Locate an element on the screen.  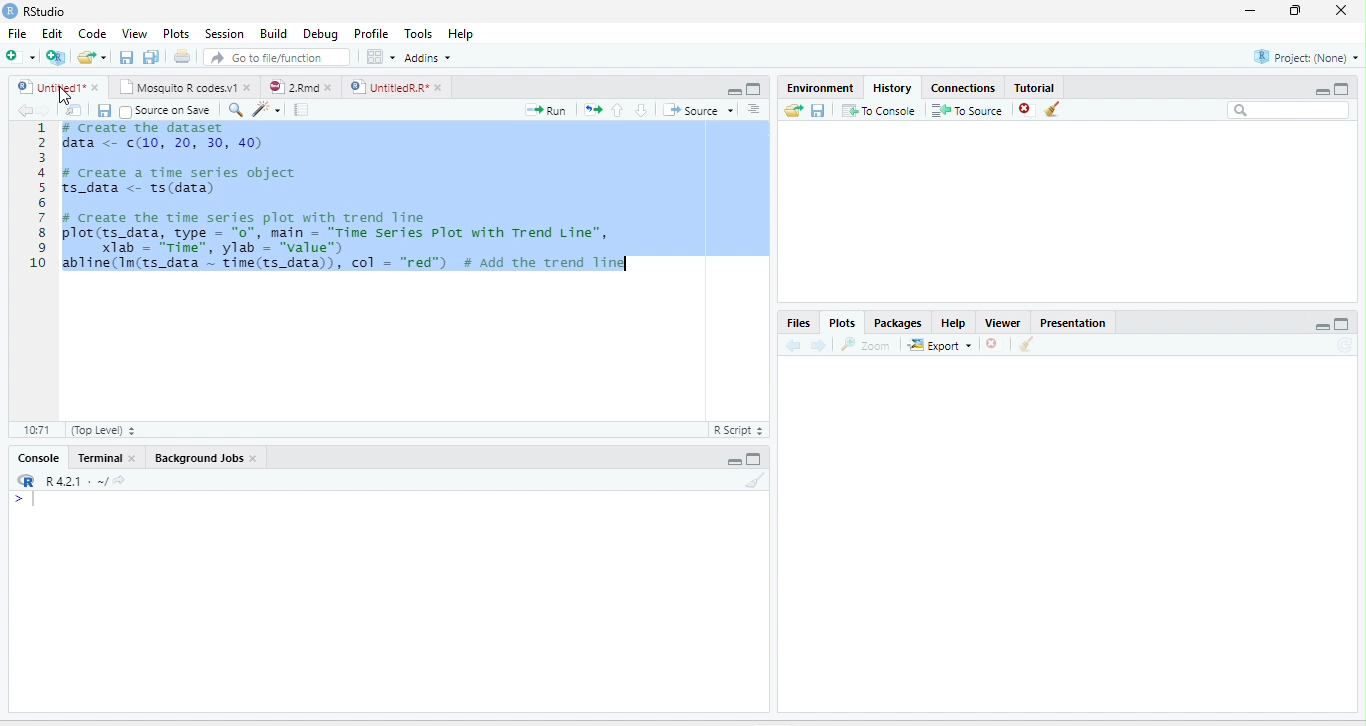
Show document outline is located at coordinates (754, 109).